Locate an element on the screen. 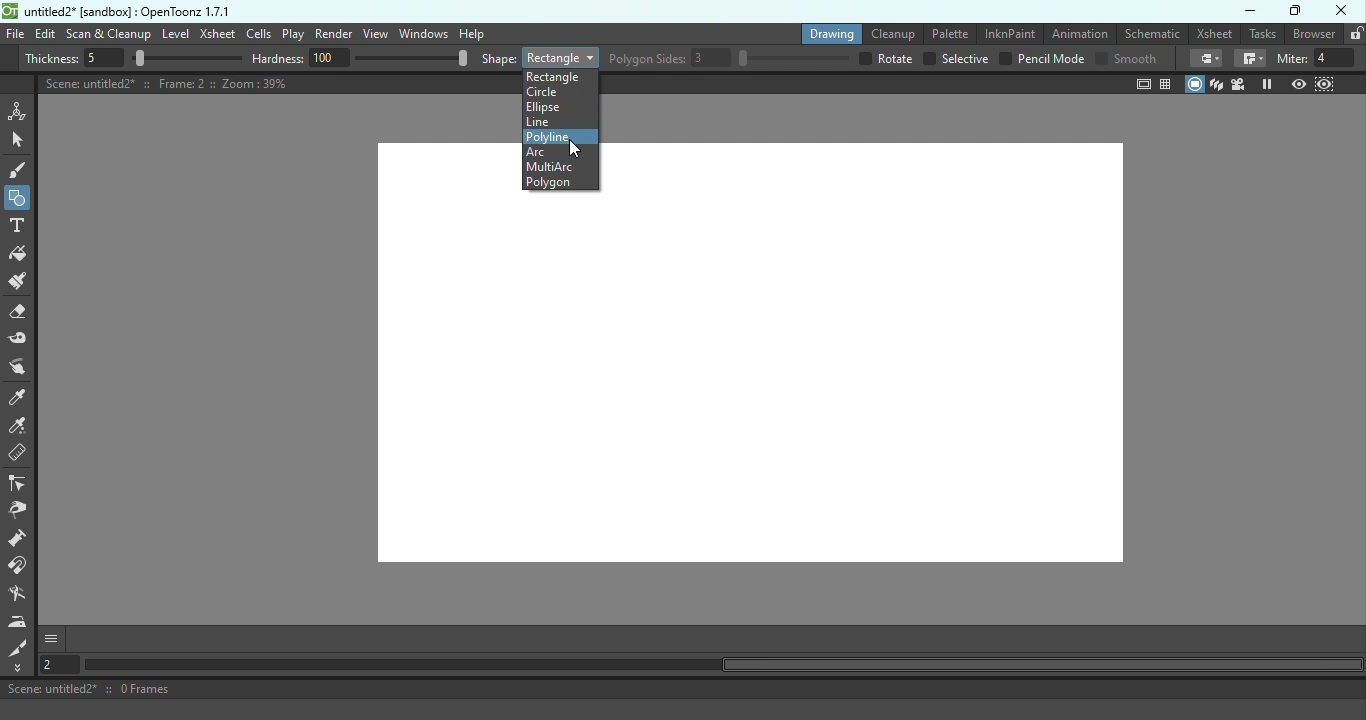 The image size is (1366, 720). Pinch tool is located at coordinates (23, 511).